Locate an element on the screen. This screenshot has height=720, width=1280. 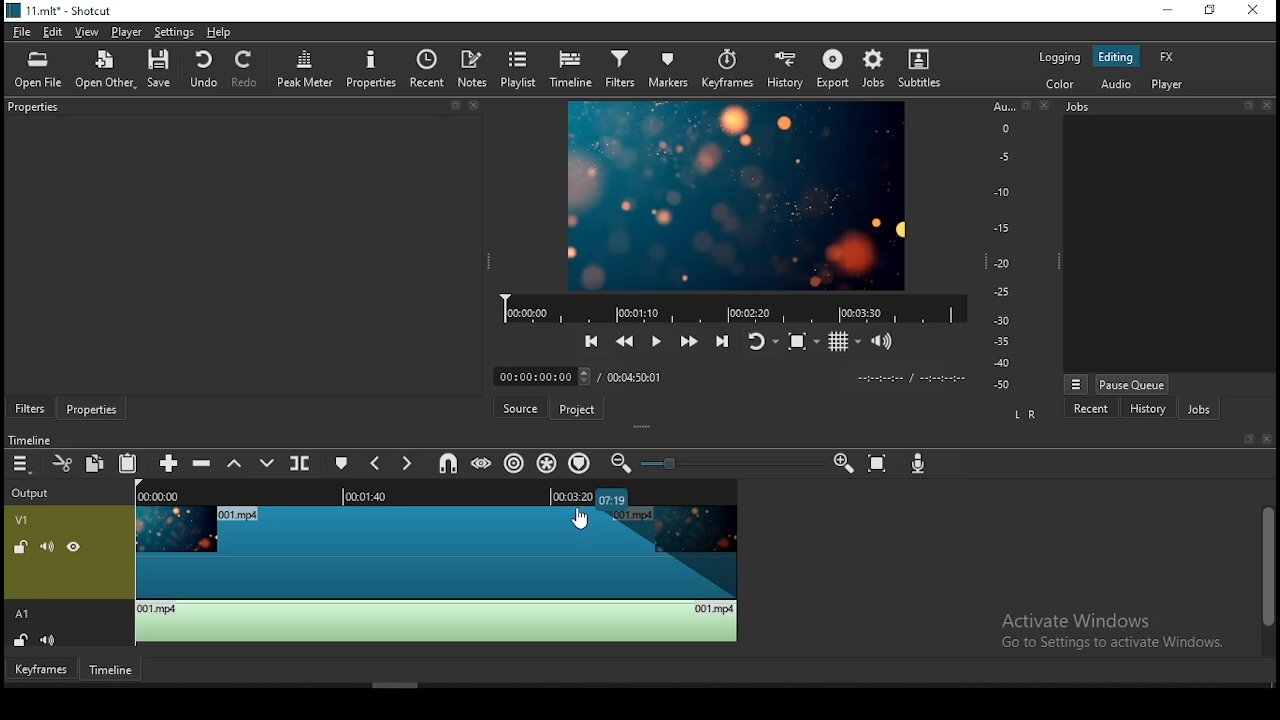
append is located at coordinates (169, 462).